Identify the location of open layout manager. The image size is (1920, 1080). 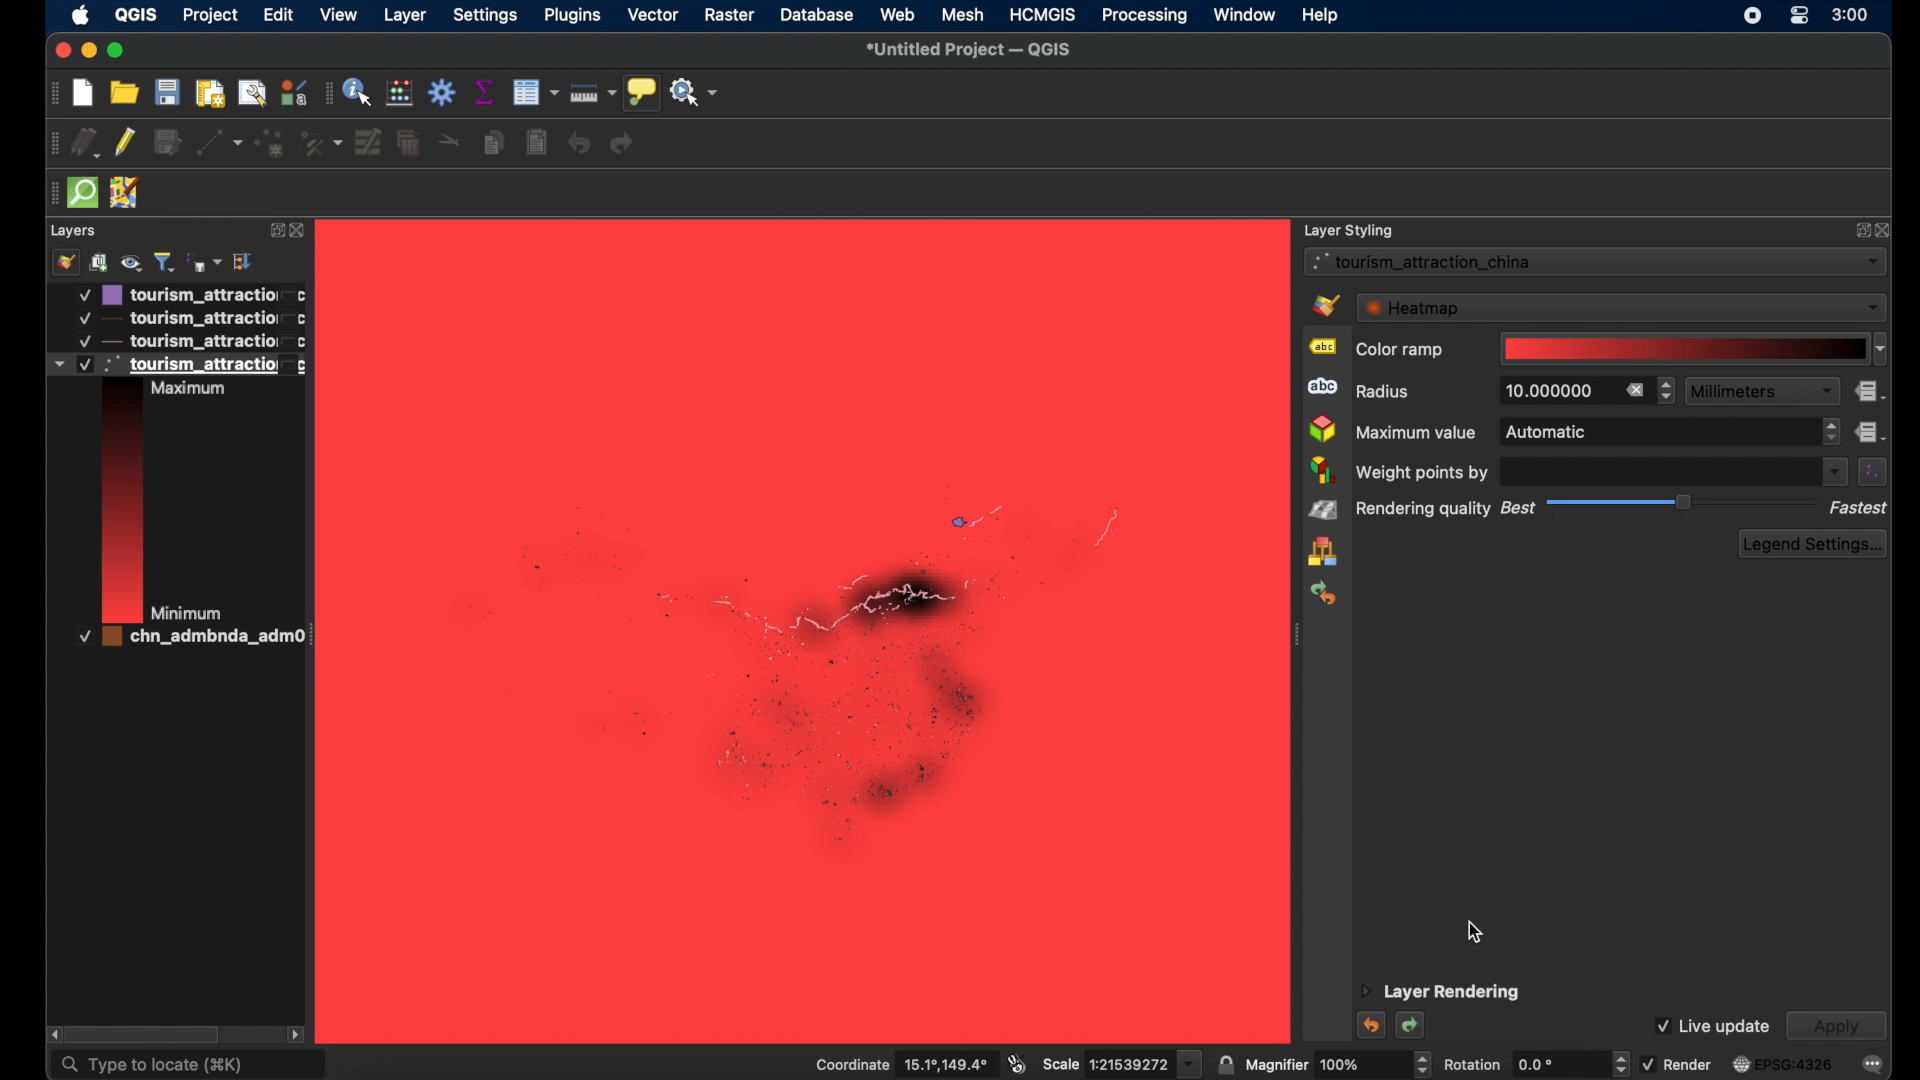
(252, 94).